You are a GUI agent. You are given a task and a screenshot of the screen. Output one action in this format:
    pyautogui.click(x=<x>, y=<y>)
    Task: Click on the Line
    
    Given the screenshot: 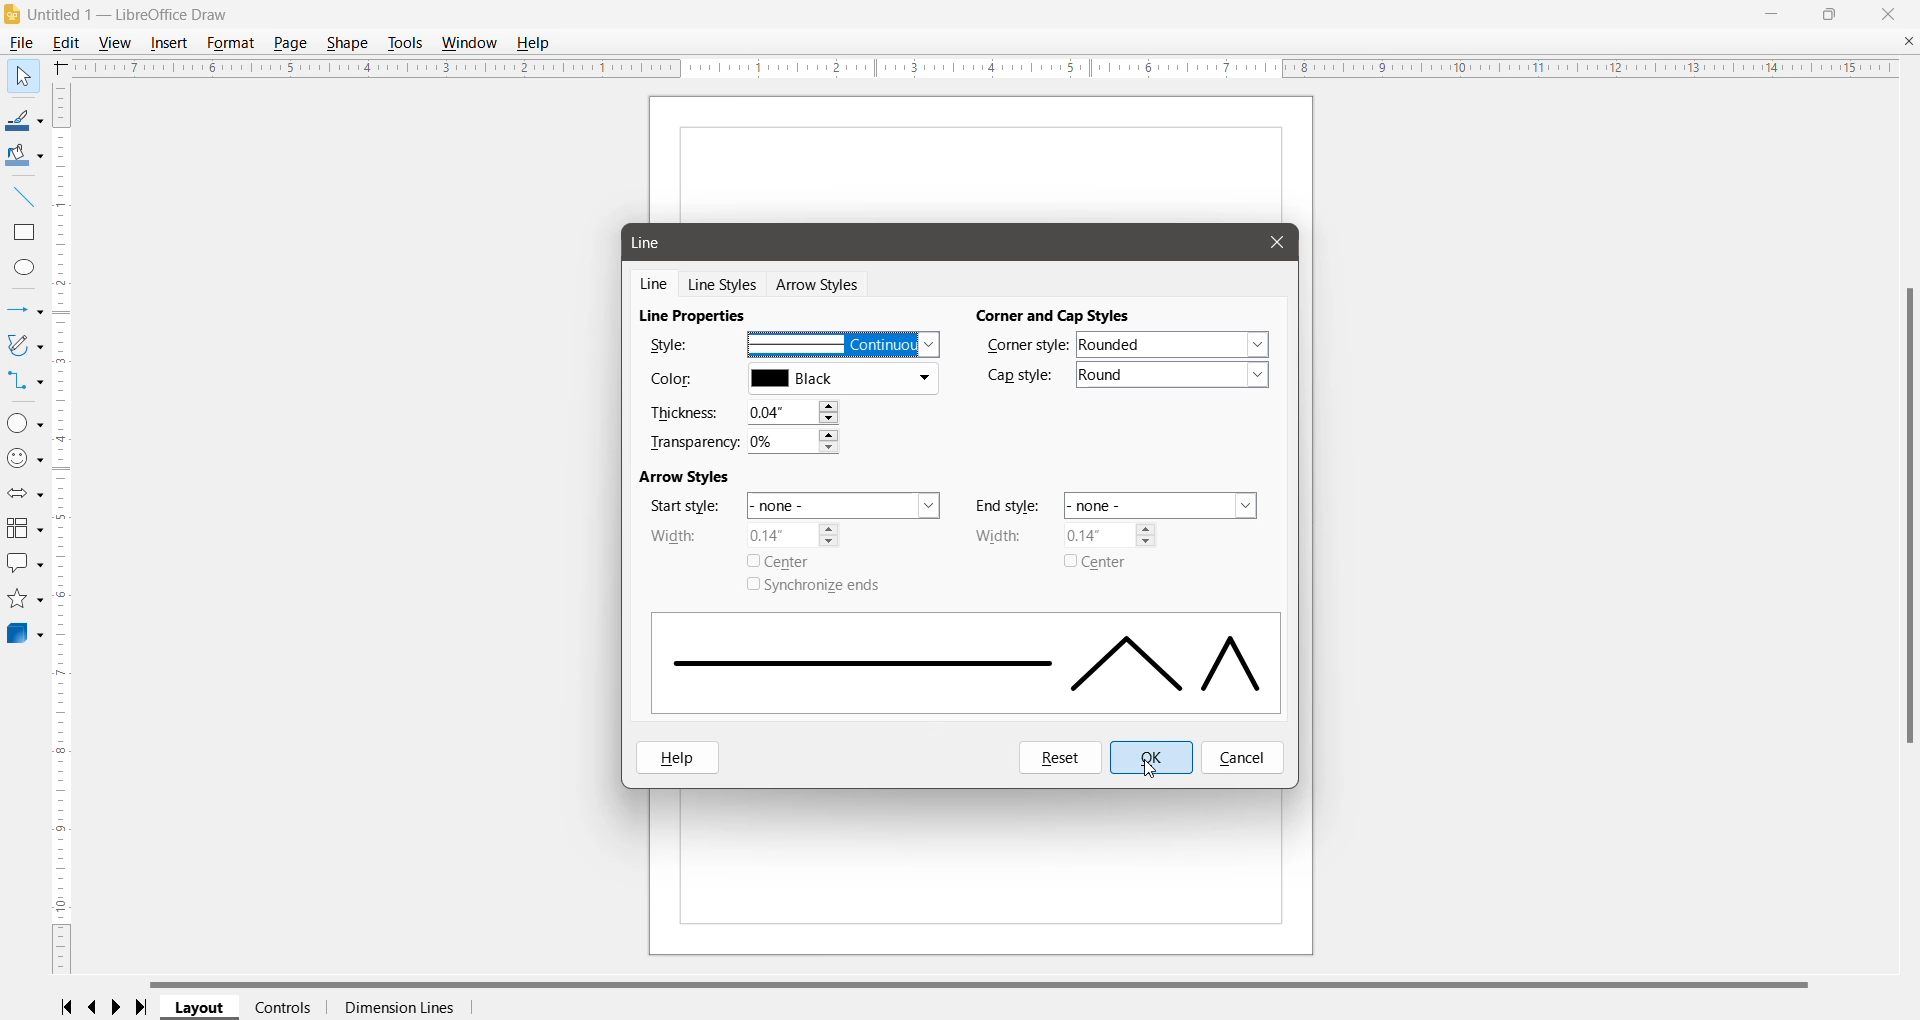 What is the action you would take?
    pyautogui.click(x=658, y=244)
    